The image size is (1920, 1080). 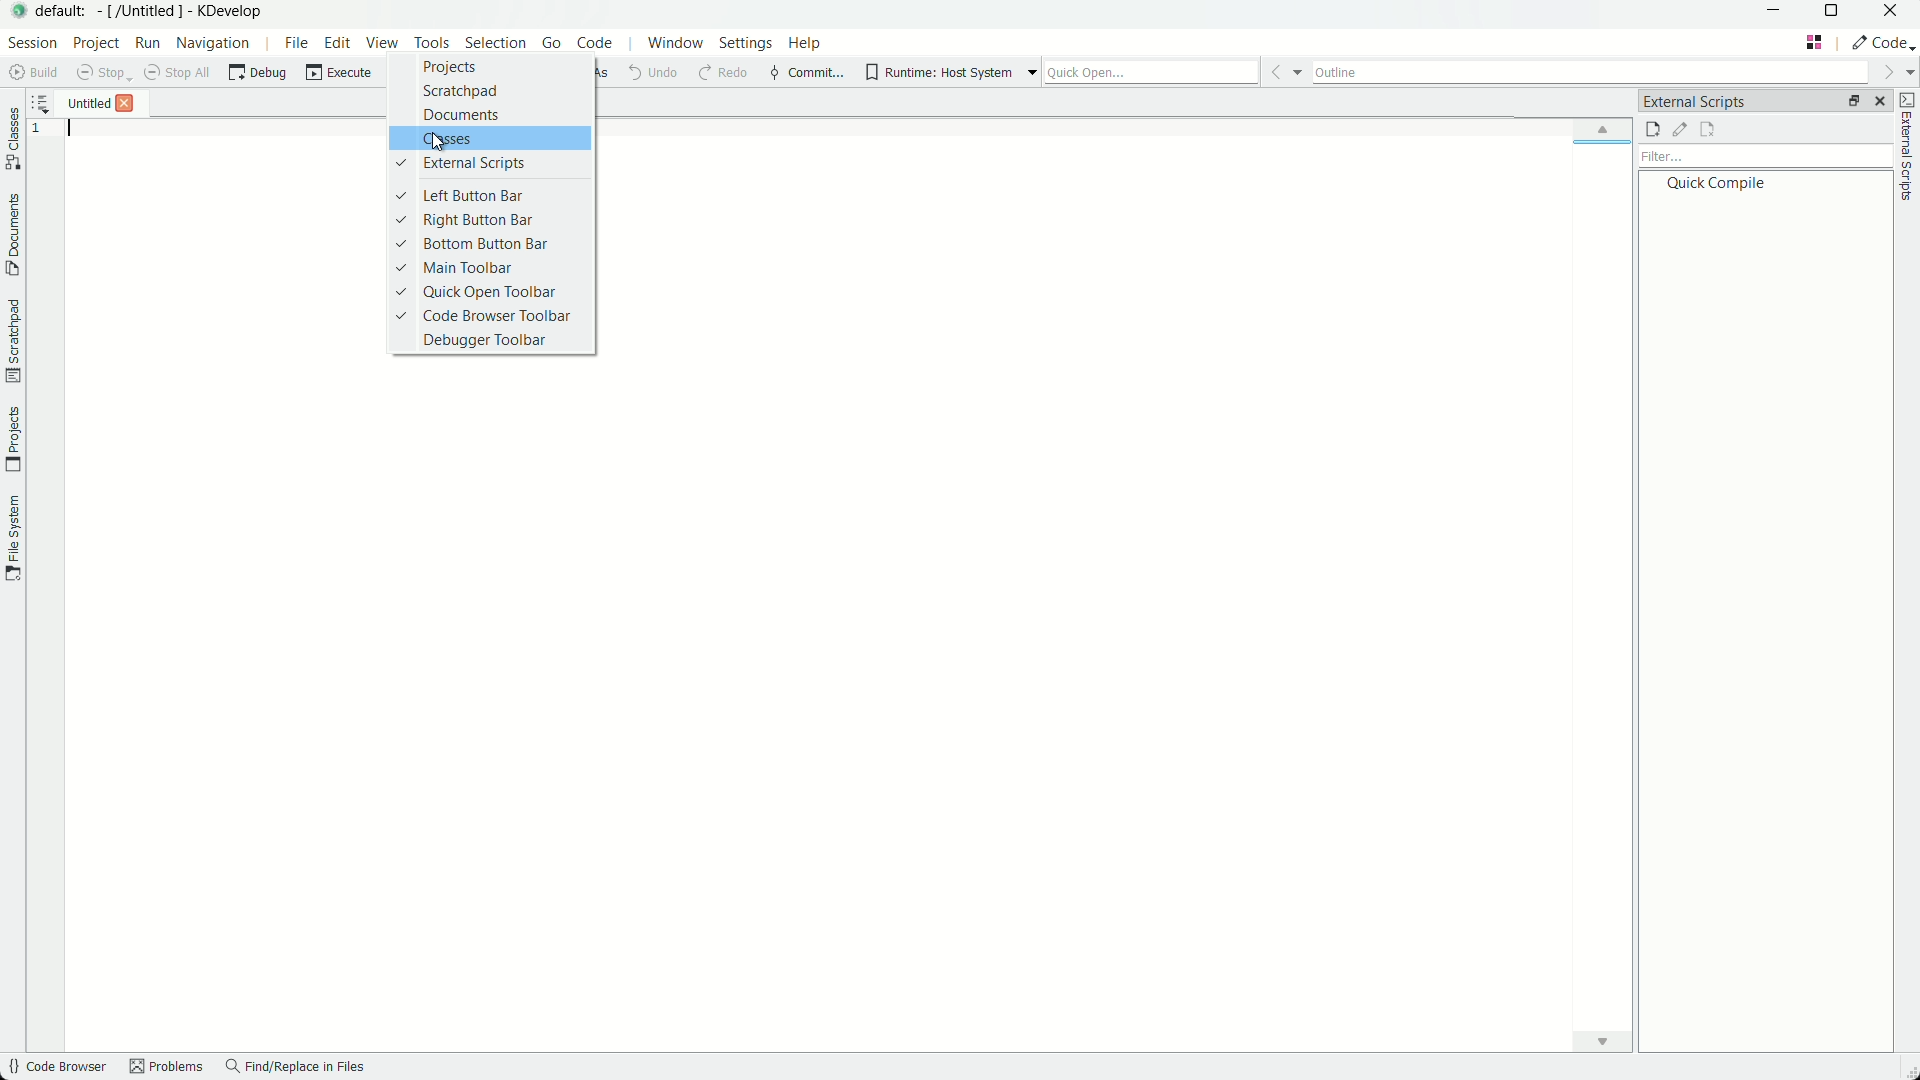 I want to click on quick open toolbar, so click(x=494, y=292).